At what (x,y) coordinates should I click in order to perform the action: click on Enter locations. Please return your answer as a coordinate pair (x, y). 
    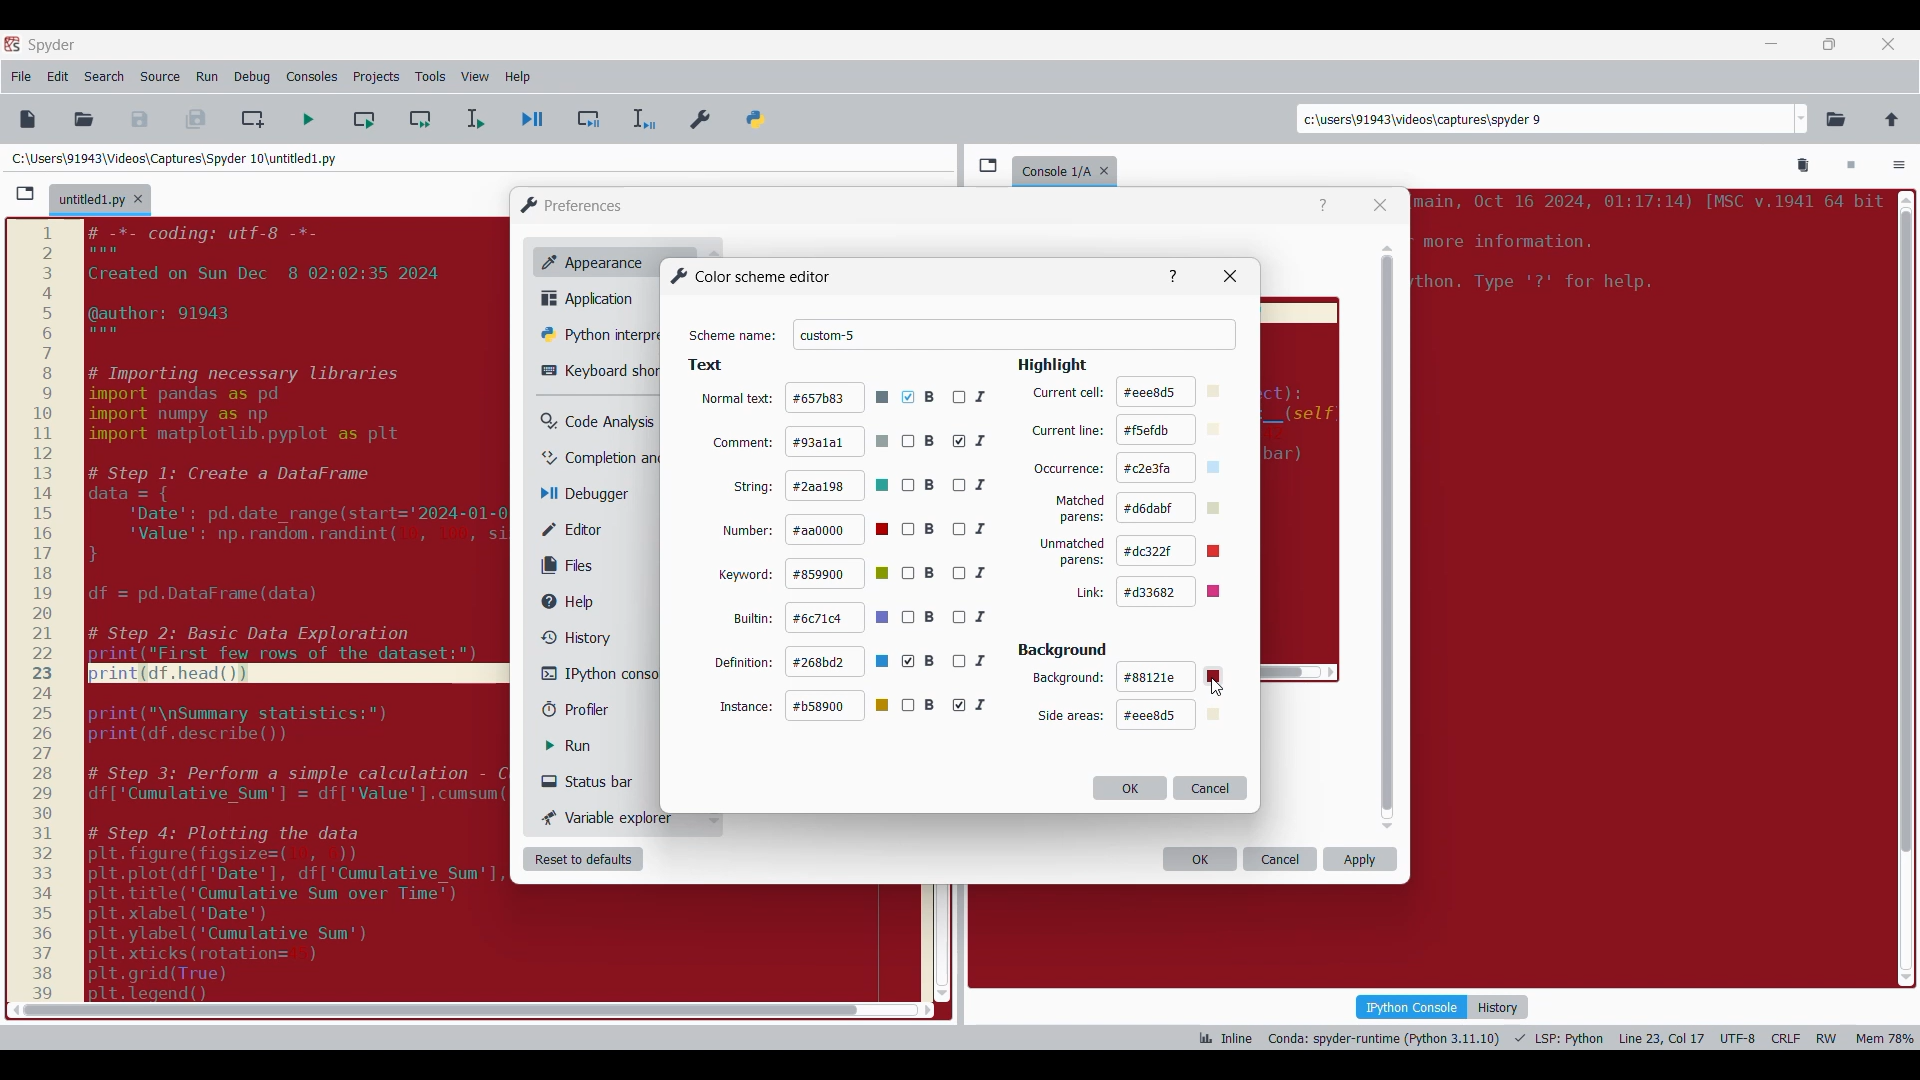
    Looking at the image, I should click on (1544, 119).